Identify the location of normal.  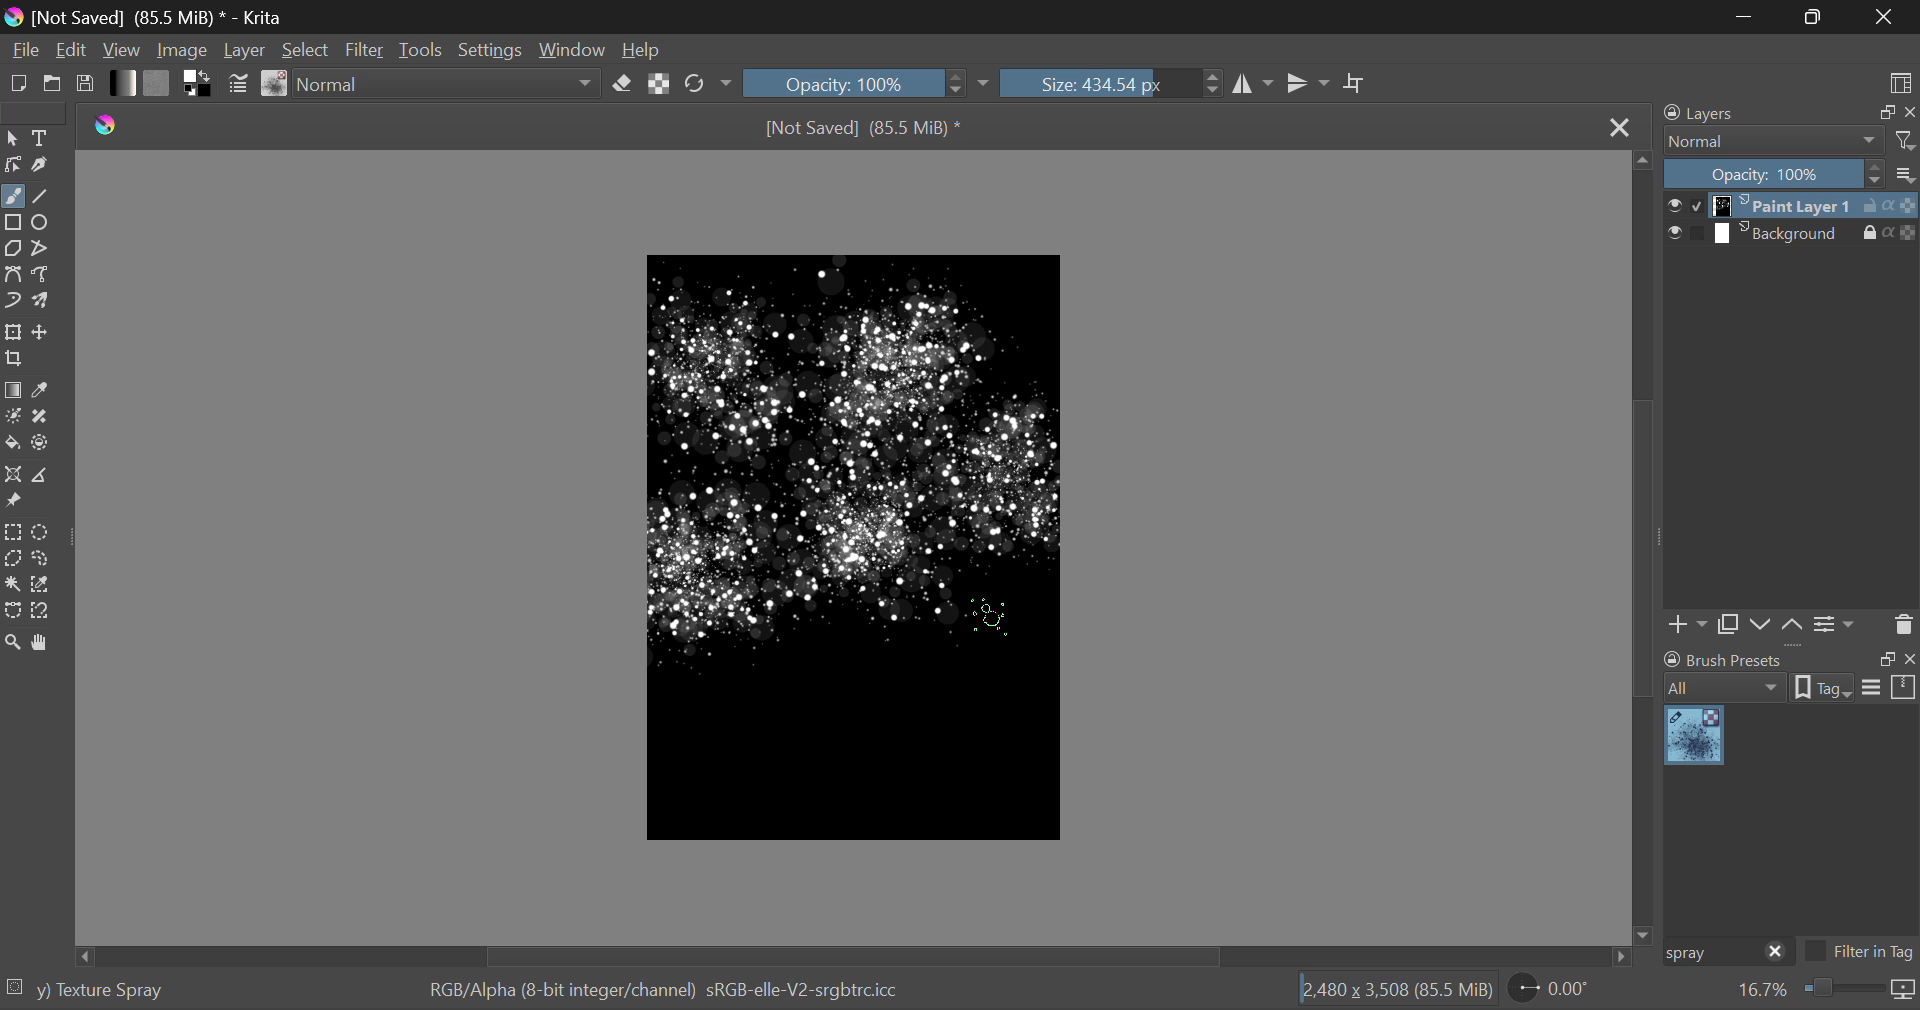
(1774, 141).